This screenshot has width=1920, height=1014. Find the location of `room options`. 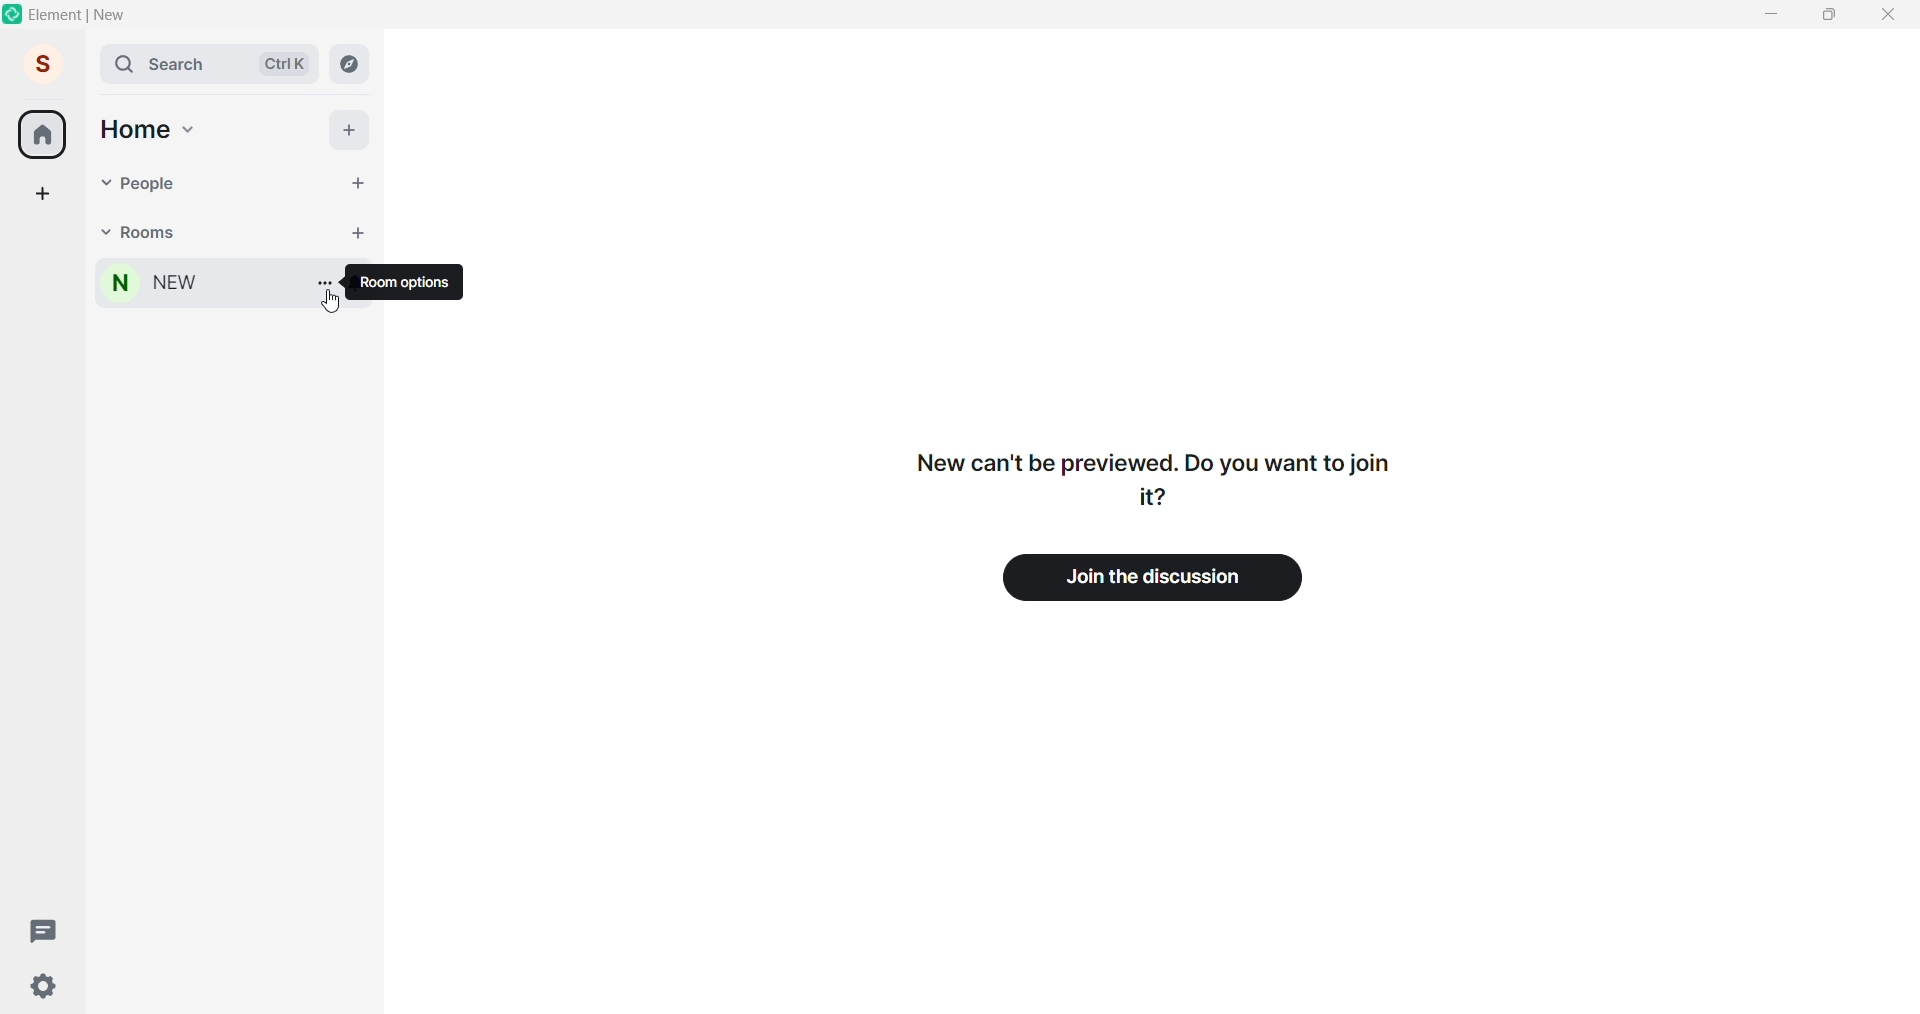

room options is located at coordinates (406, 282).